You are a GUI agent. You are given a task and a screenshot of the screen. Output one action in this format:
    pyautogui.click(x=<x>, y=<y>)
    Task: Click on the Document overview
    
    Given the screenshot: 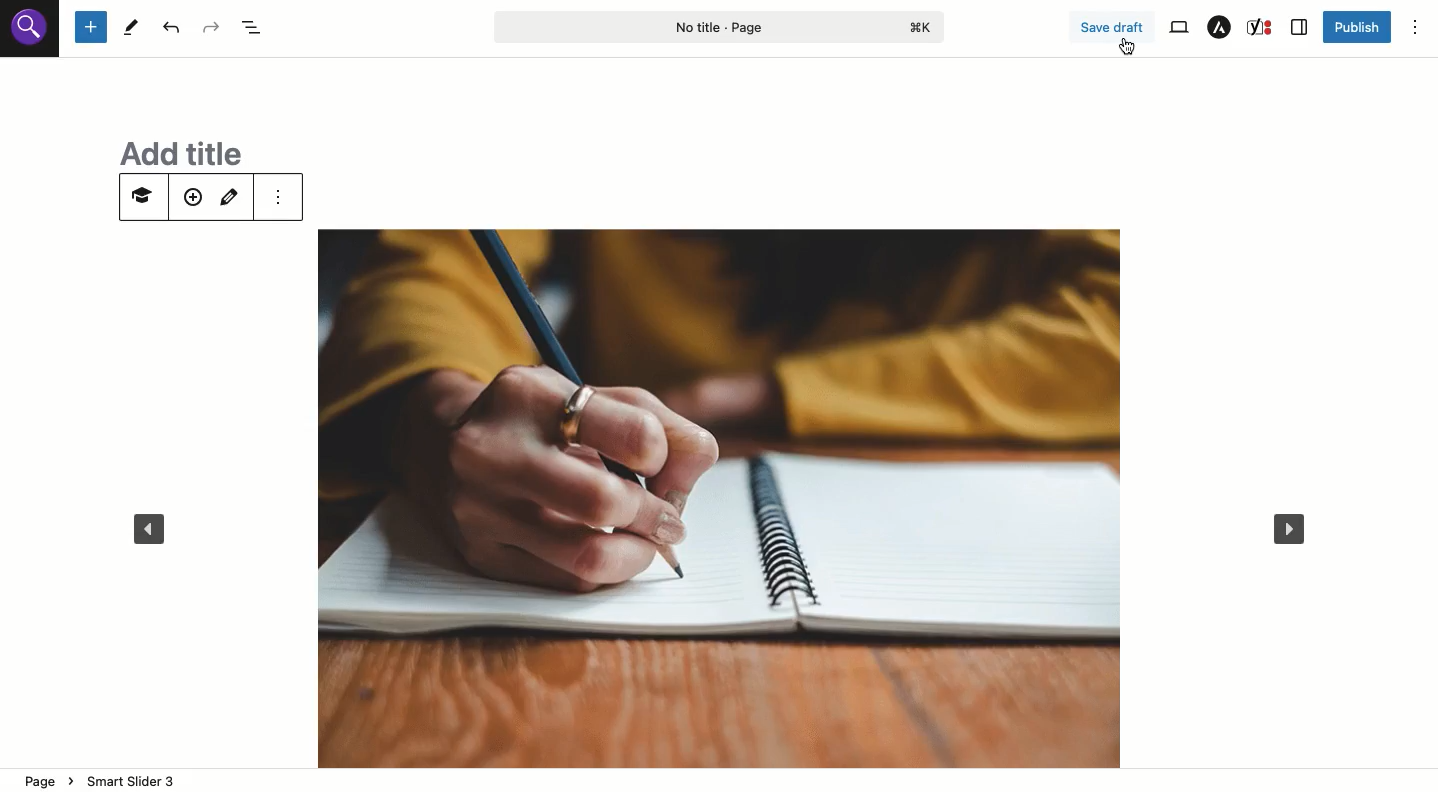 What is the action you would take?
    pyautogui.click(x=252, y=28)
    